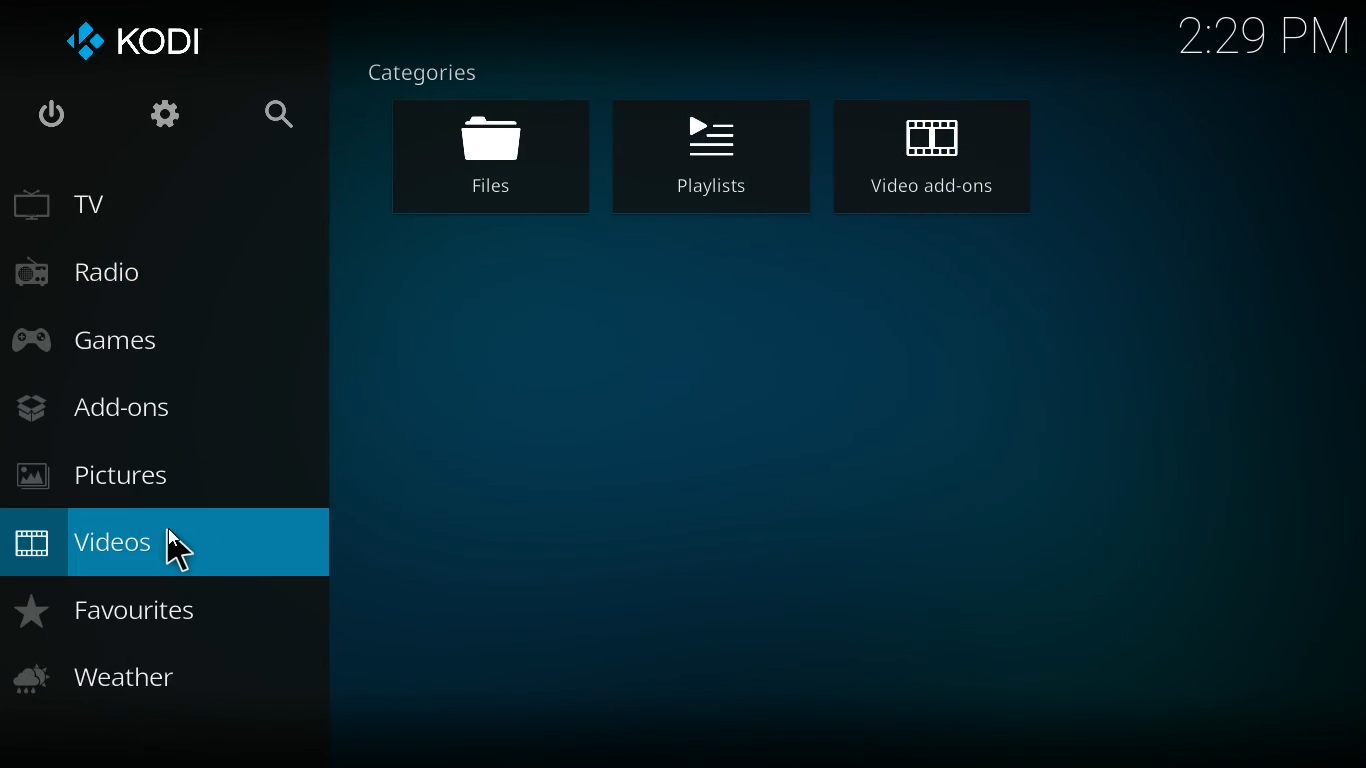 The width and height of the screenshot is (1366, 768). What do you see at coordinates (1263, 36) in the screenshot?
I see `2:29 PM` at bounding box center [1263, 36].